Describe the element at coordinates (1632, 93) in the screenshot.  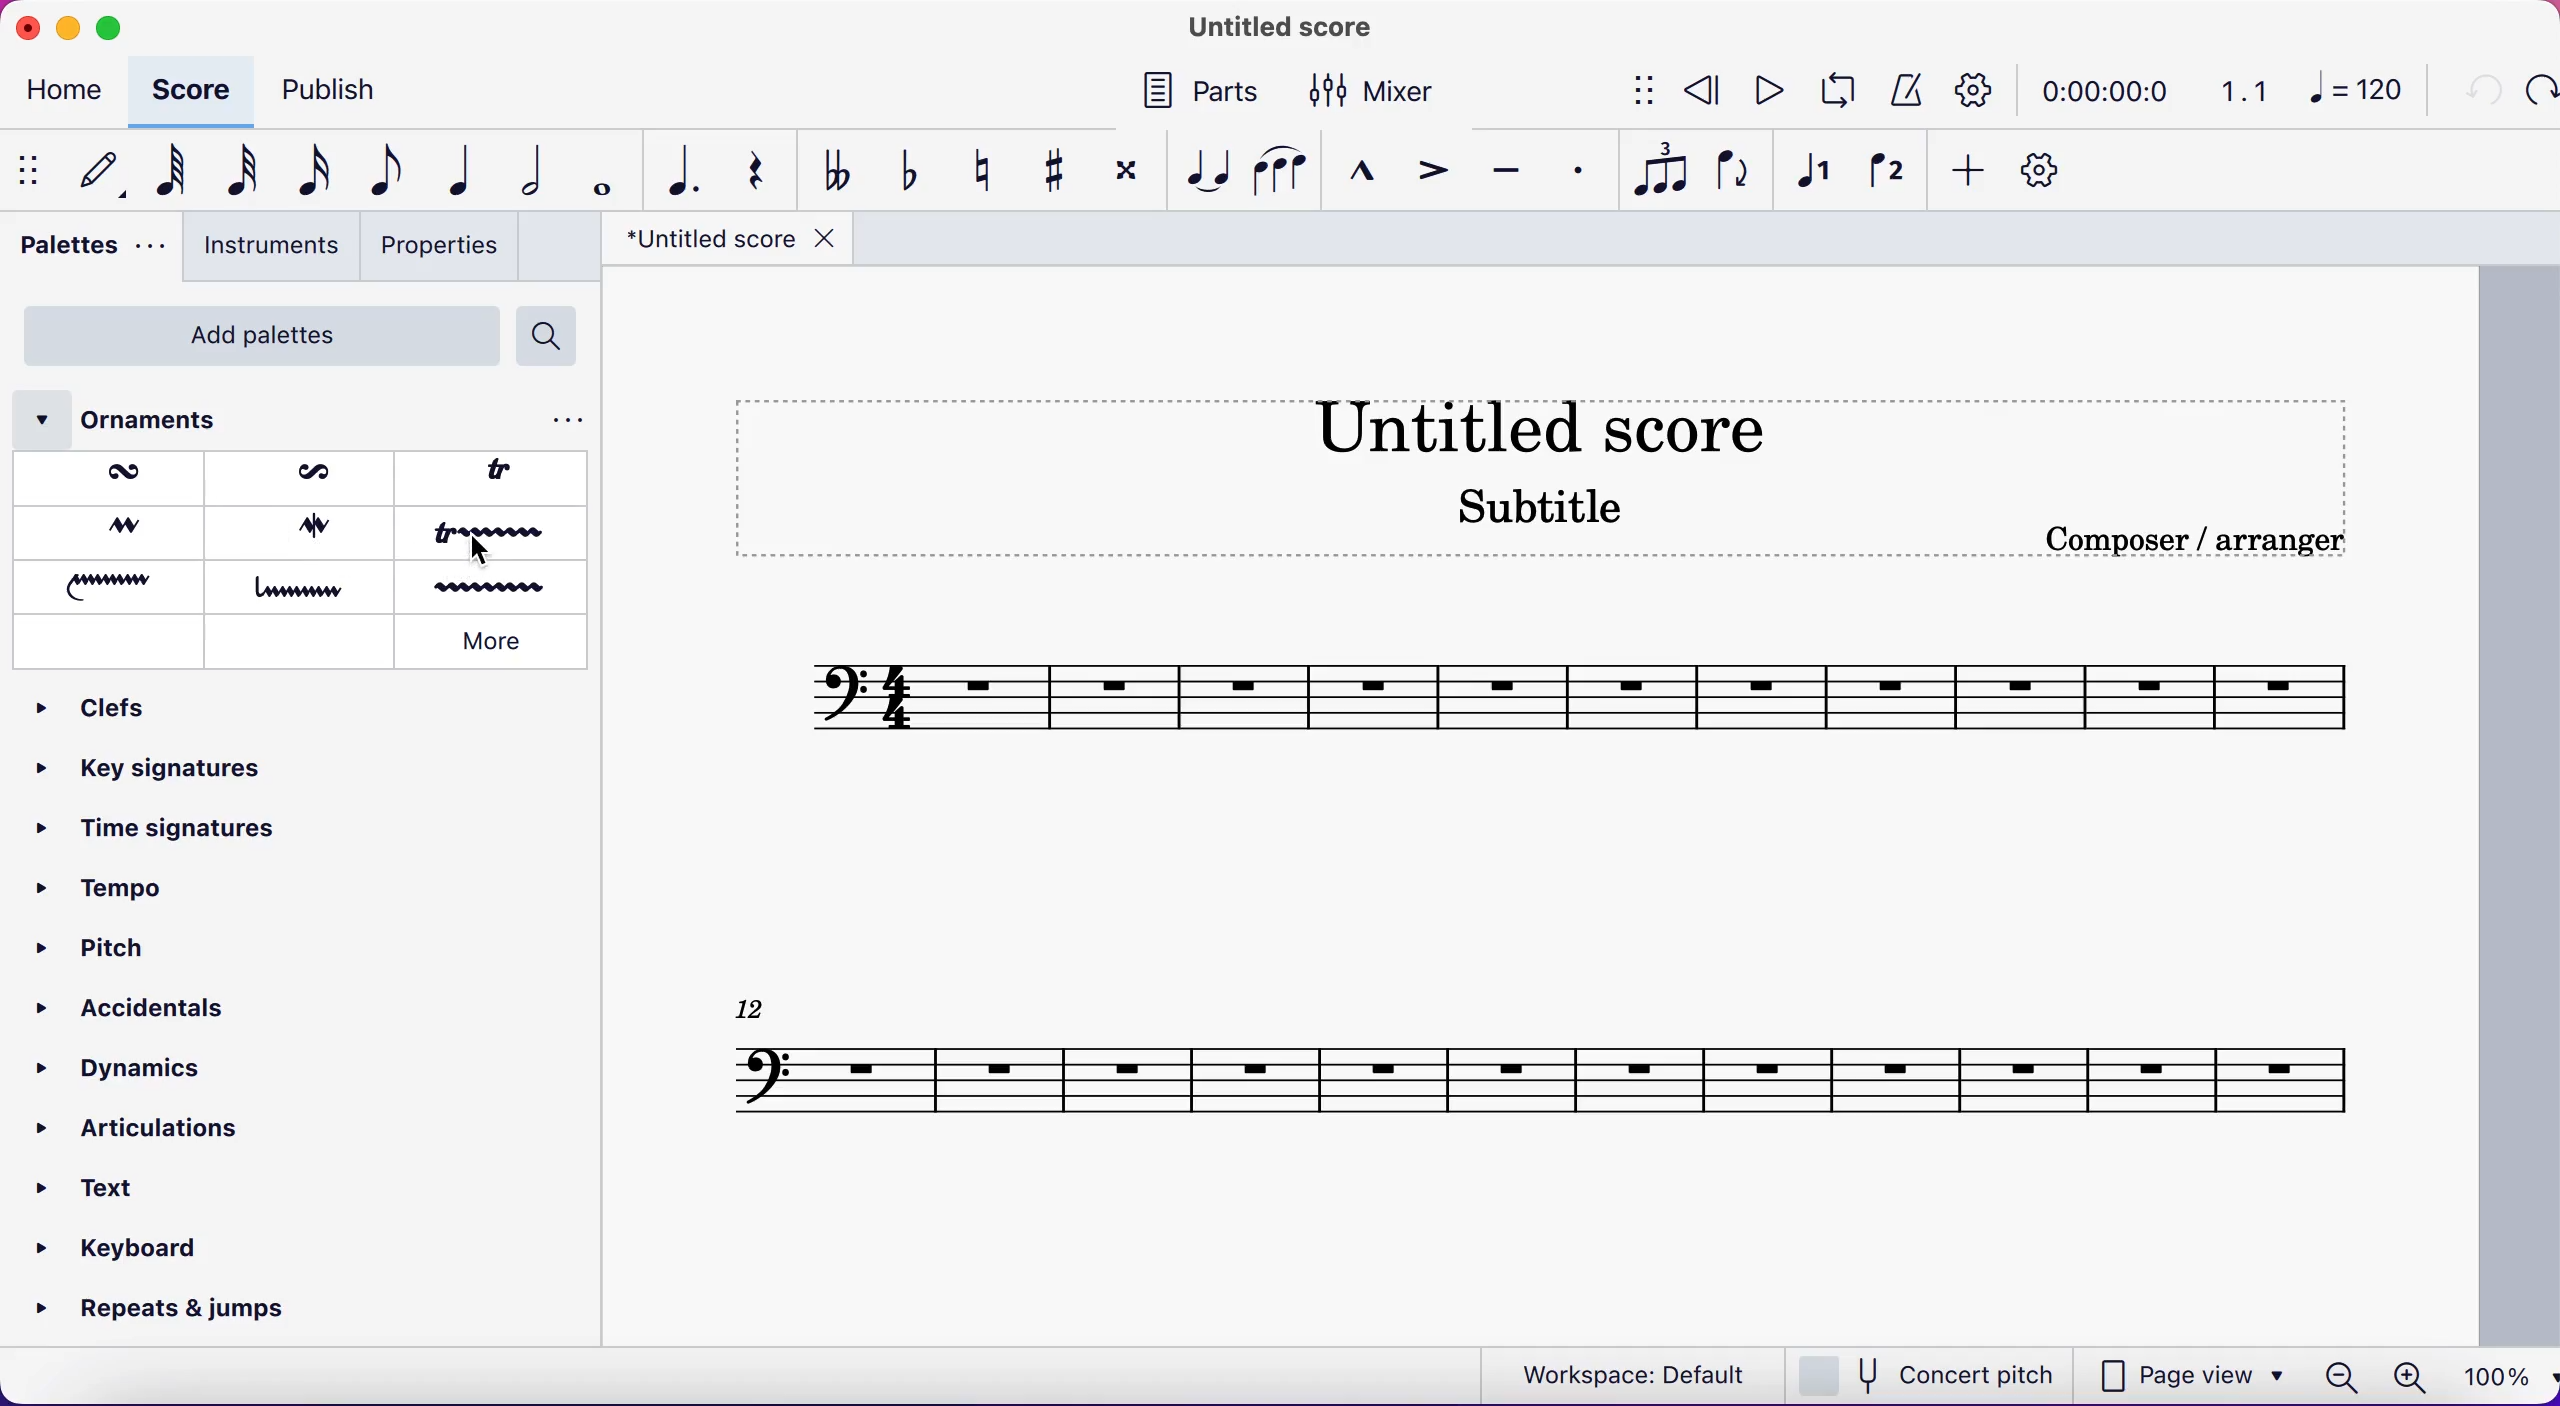
I see `show/hide` at that location.